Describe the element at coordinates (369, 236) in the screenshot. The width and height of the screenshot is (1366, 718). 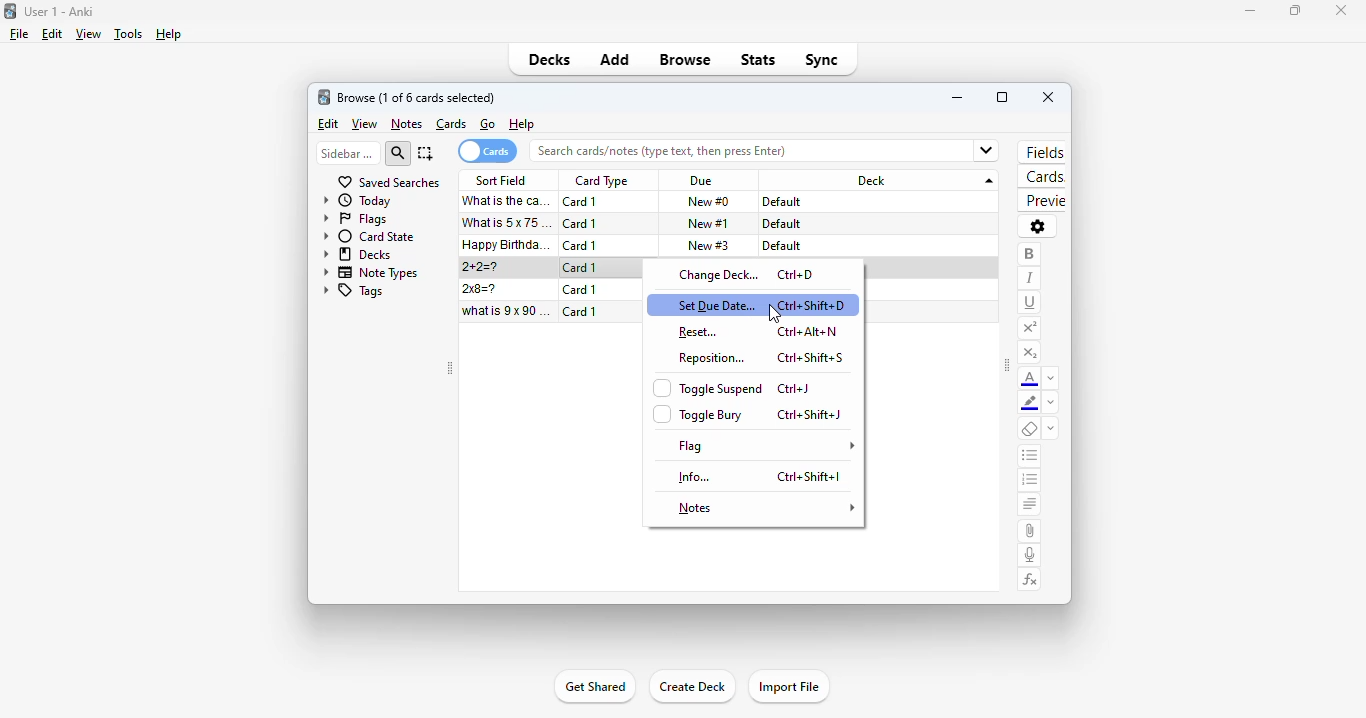
I see `card state` at that location.